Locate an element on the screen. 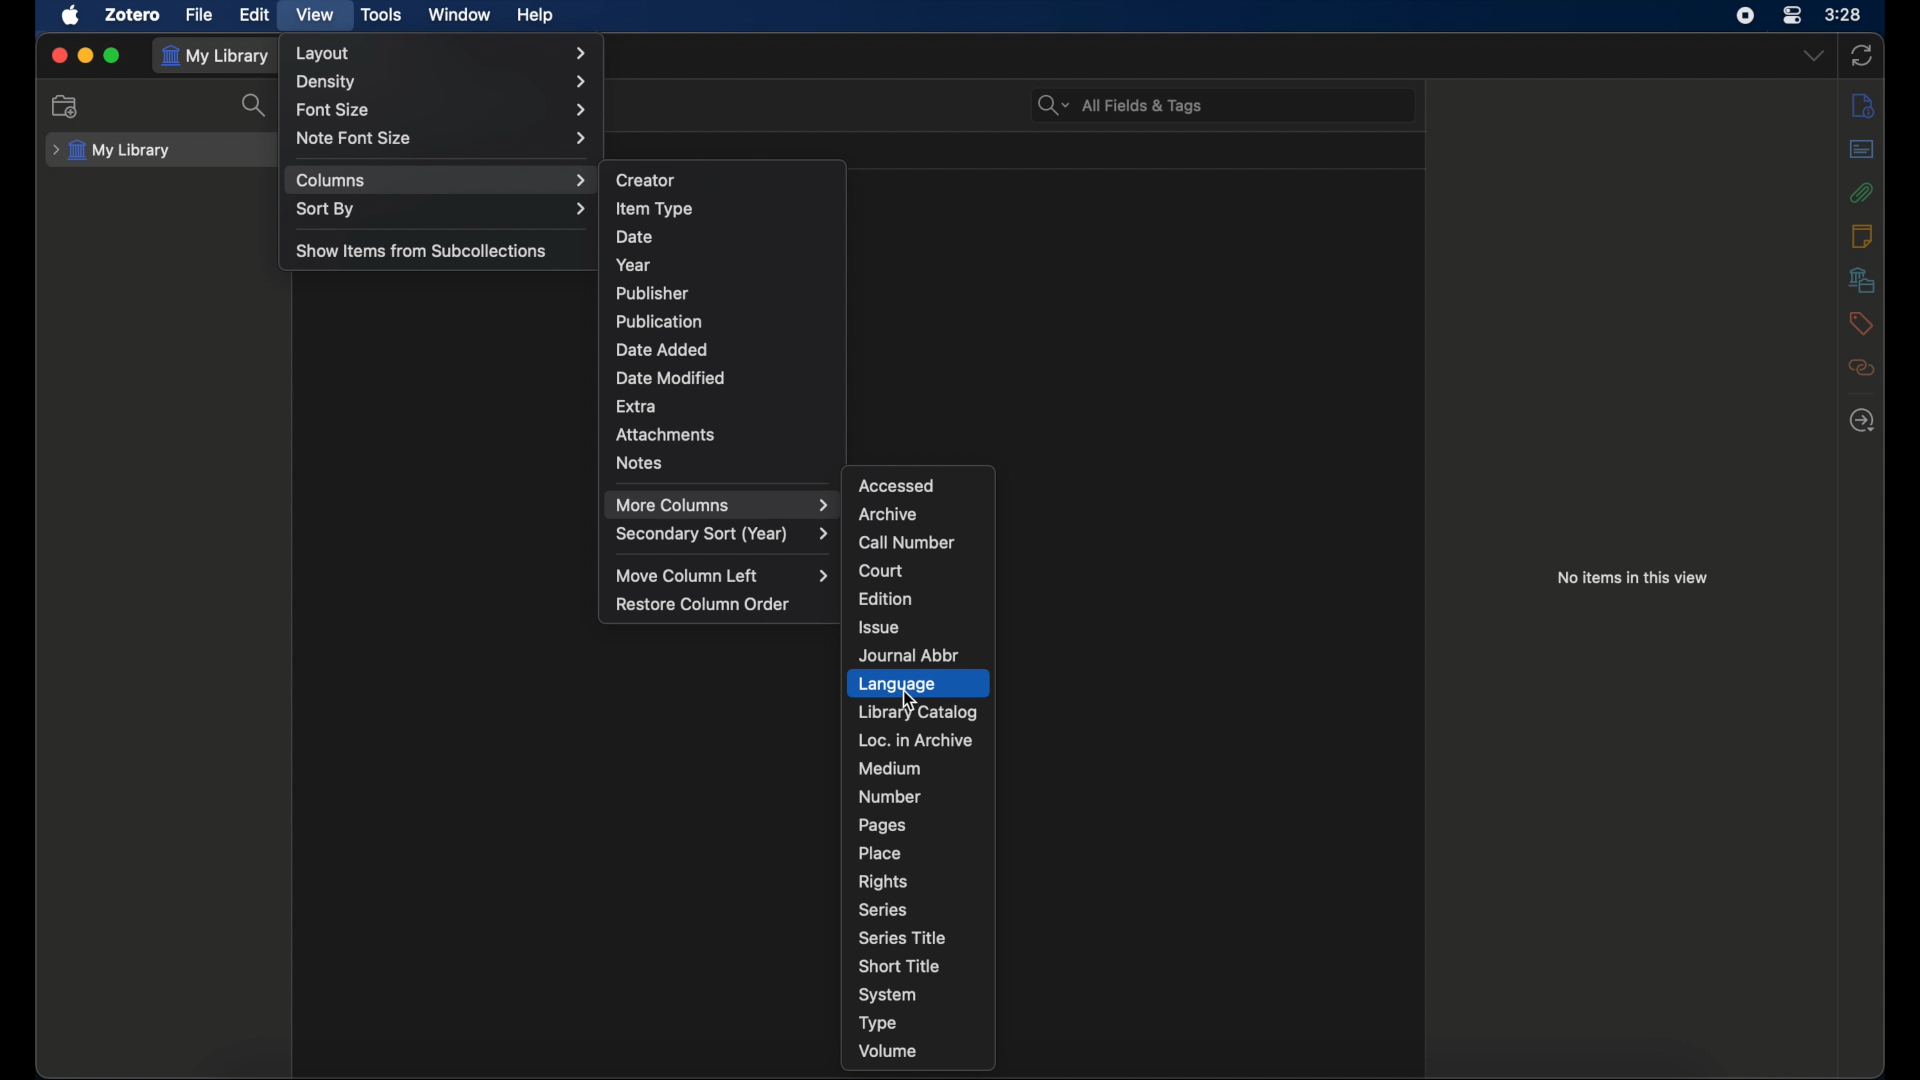  sync is located at coordinates (1862, 55).